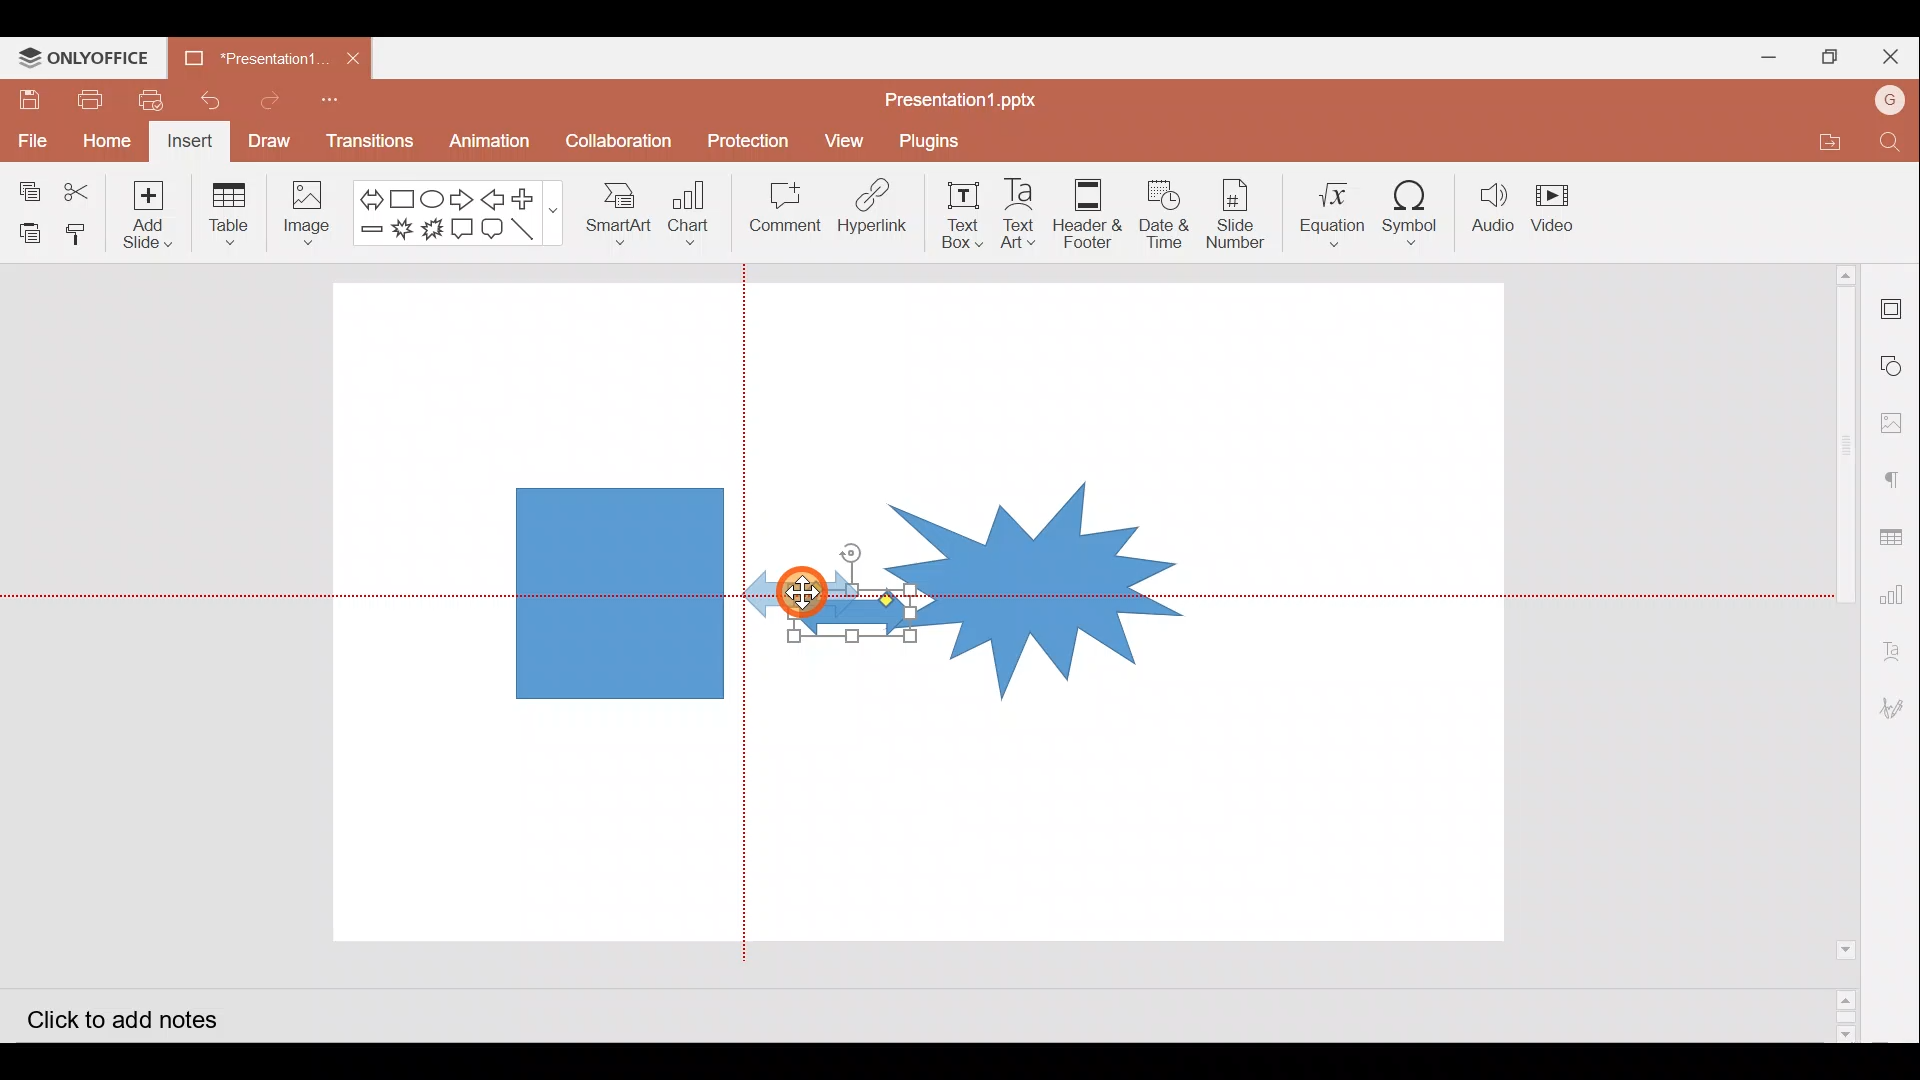  I want to click on Customize quick access toolbar, so click(341, 102).